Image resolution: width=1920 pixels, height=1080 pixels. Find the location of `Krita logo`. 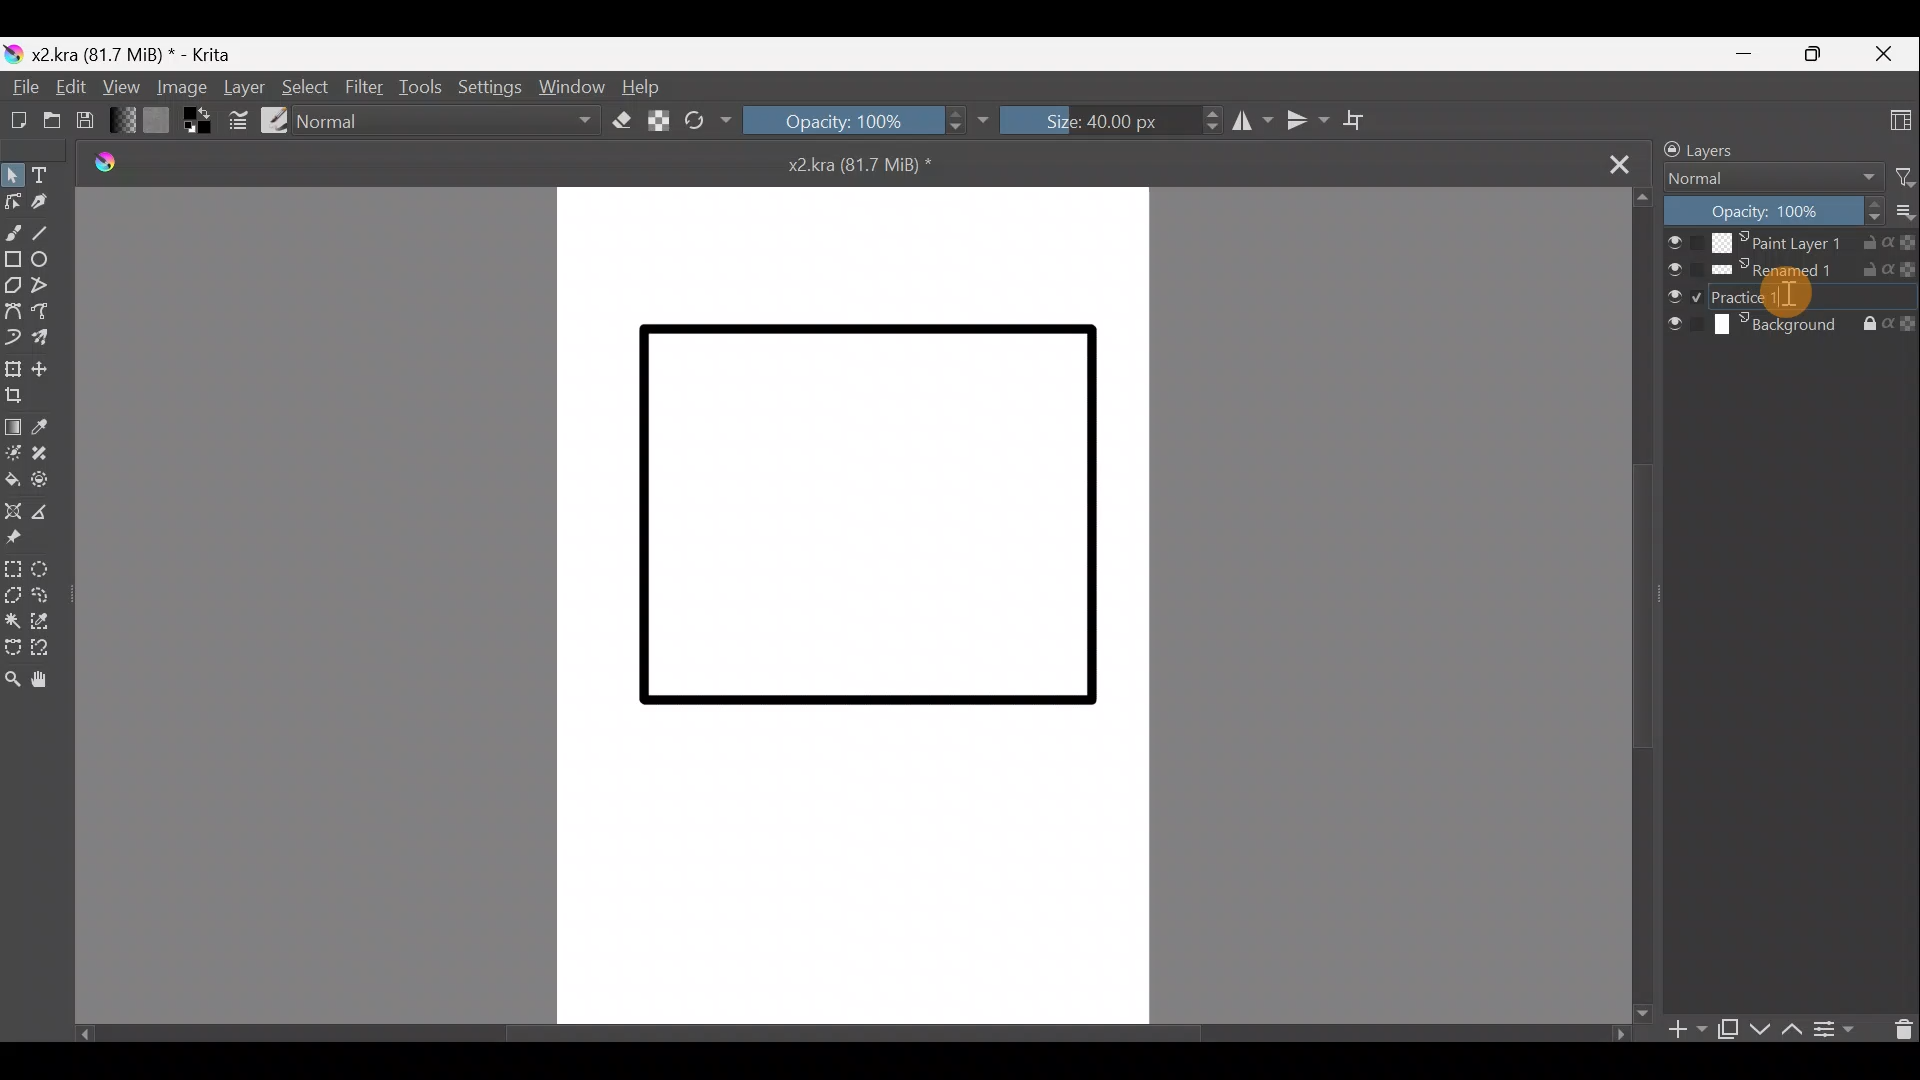

Krita logo is located at coordinates (111, 161).